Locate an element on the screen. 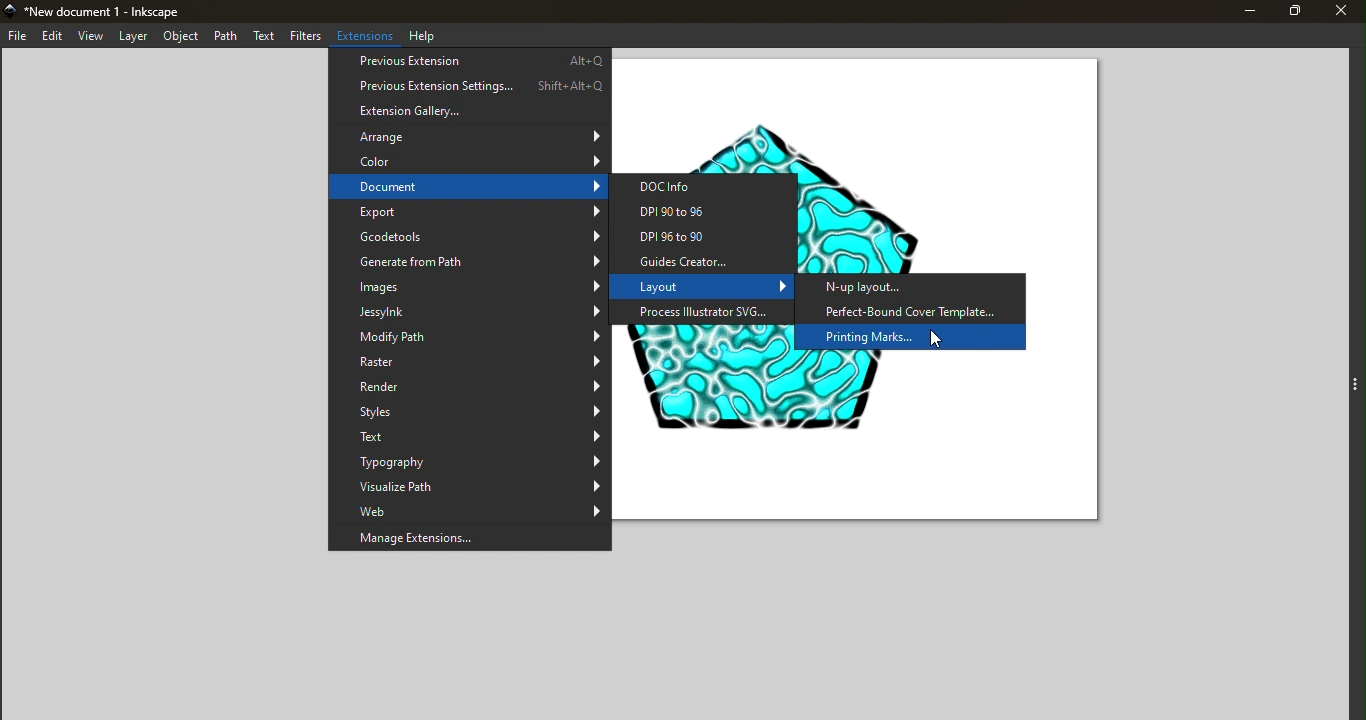  Manage Extensions... is located at coordinates (469, 539).